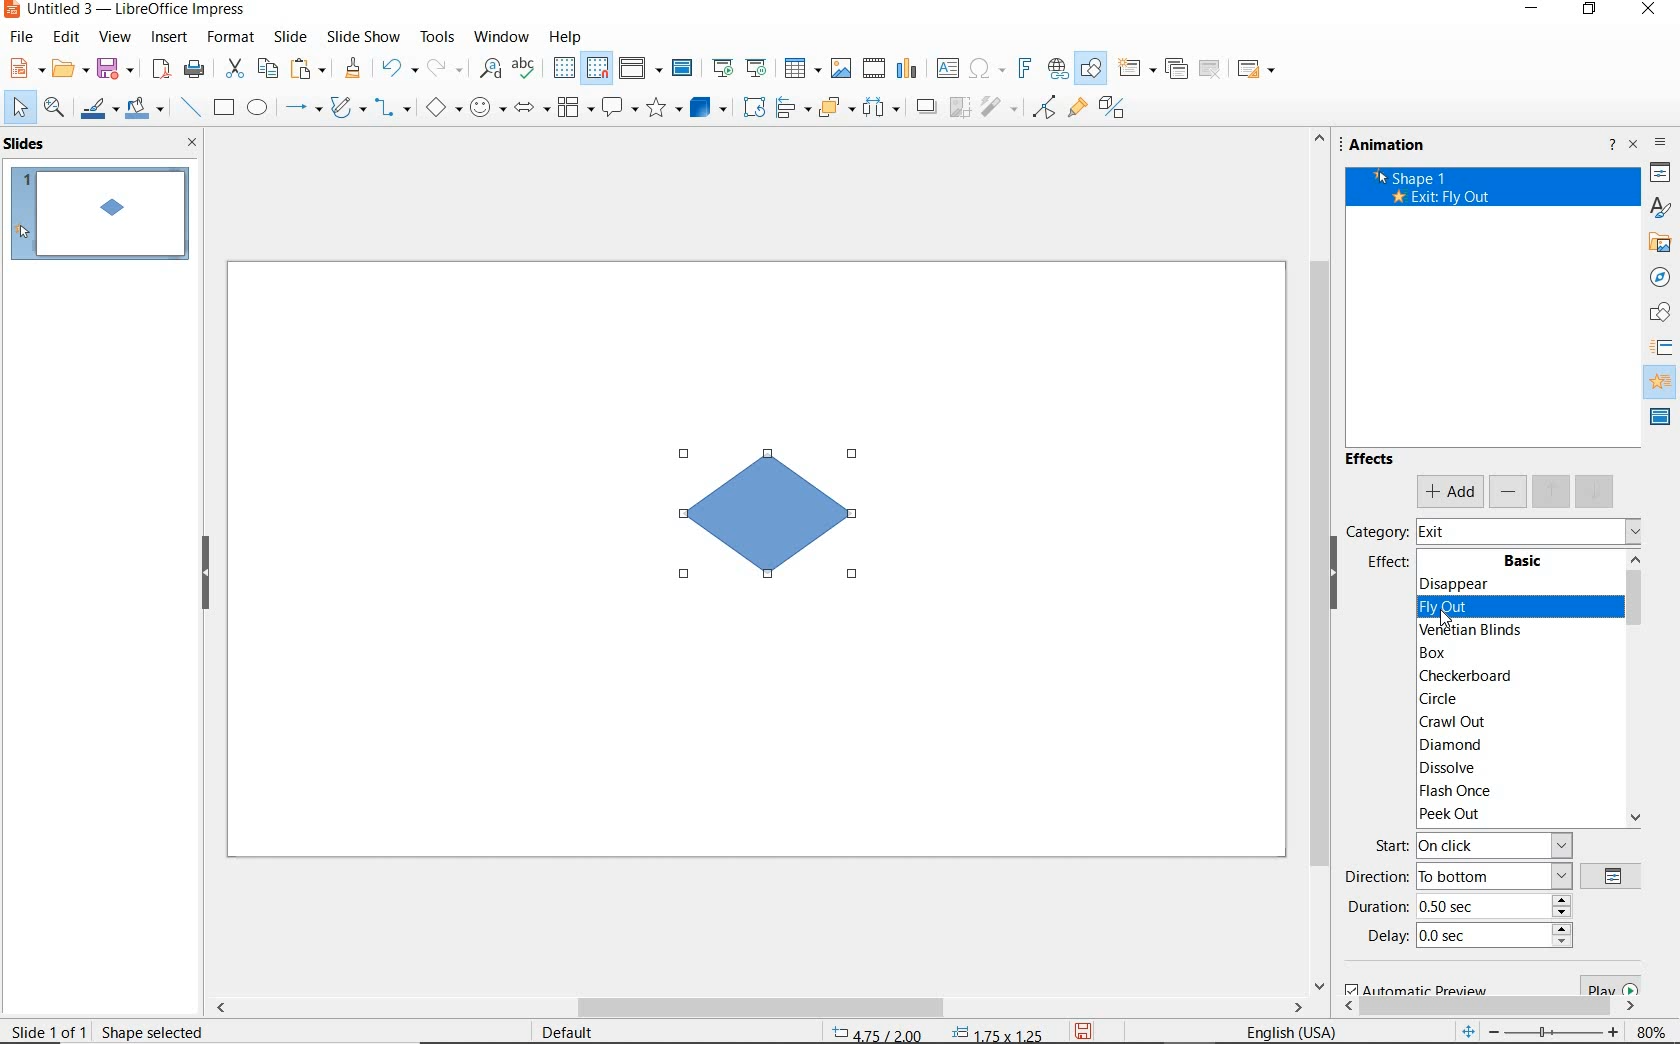 Image resolution: width=1680 pixels, height=1044 pixels. What do you see at coordinates (1295, 1030) in the screenshot?
I see `text language` at bounding box center [1295, 1030].